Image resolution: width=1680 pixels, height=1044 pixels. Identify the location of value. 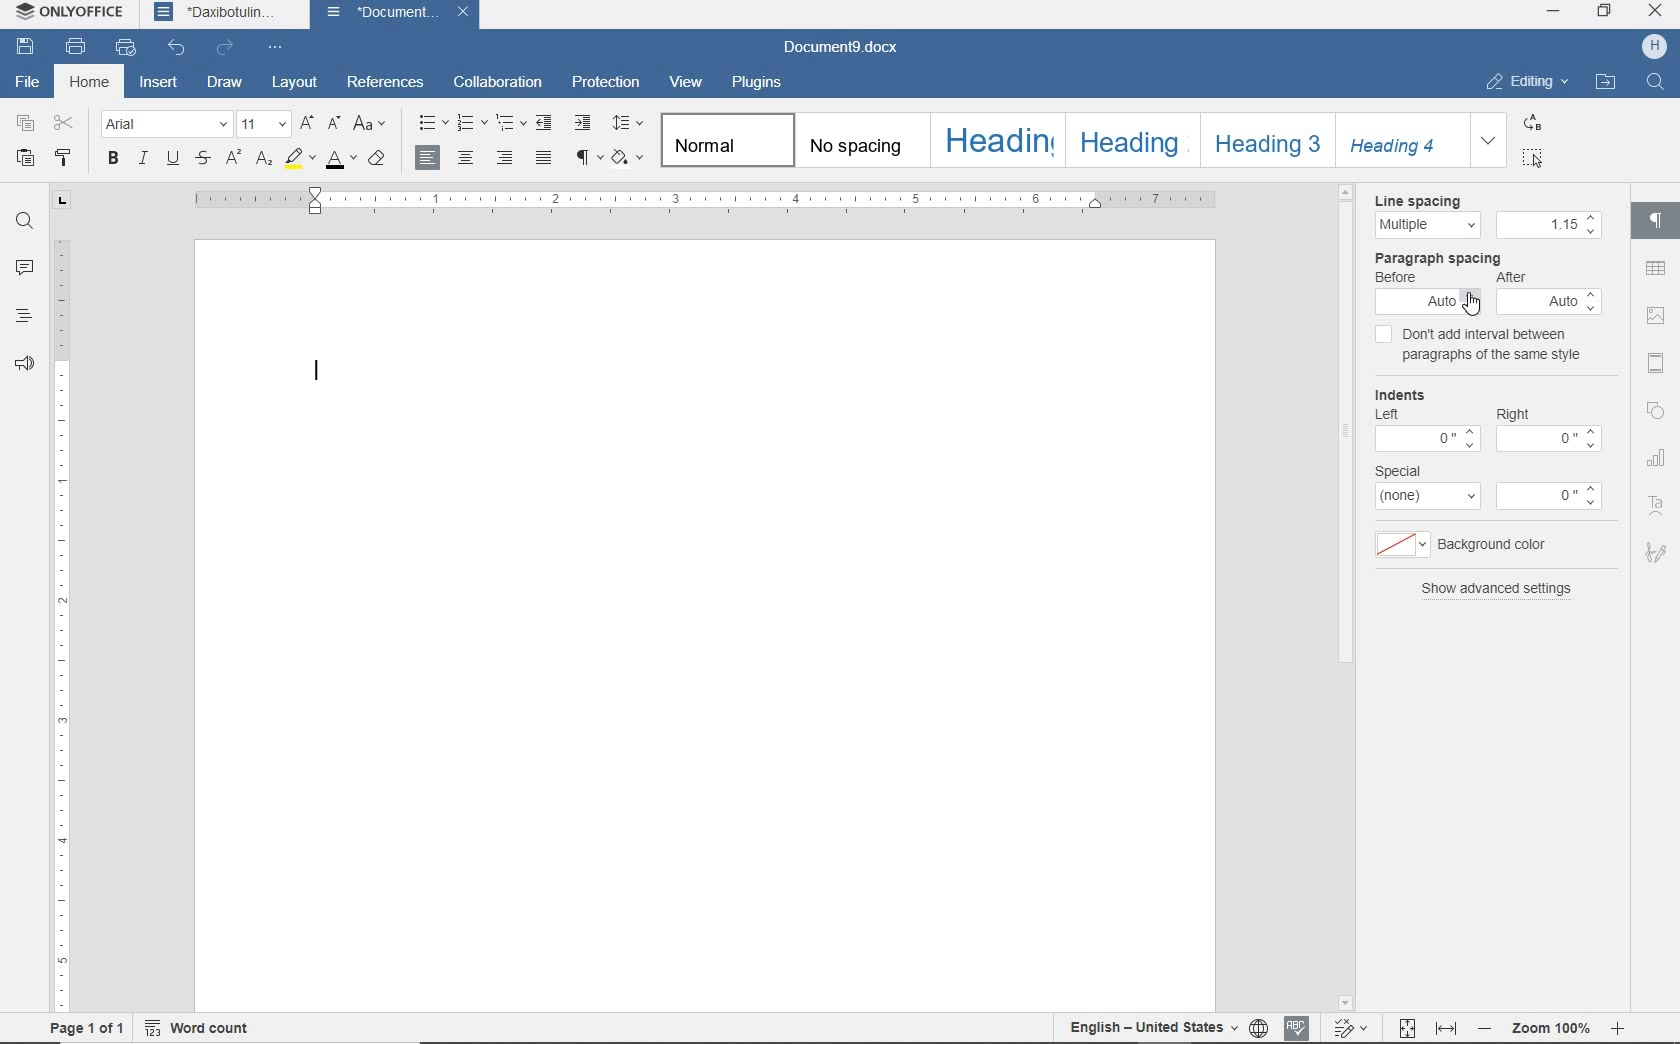
(1549, 497).